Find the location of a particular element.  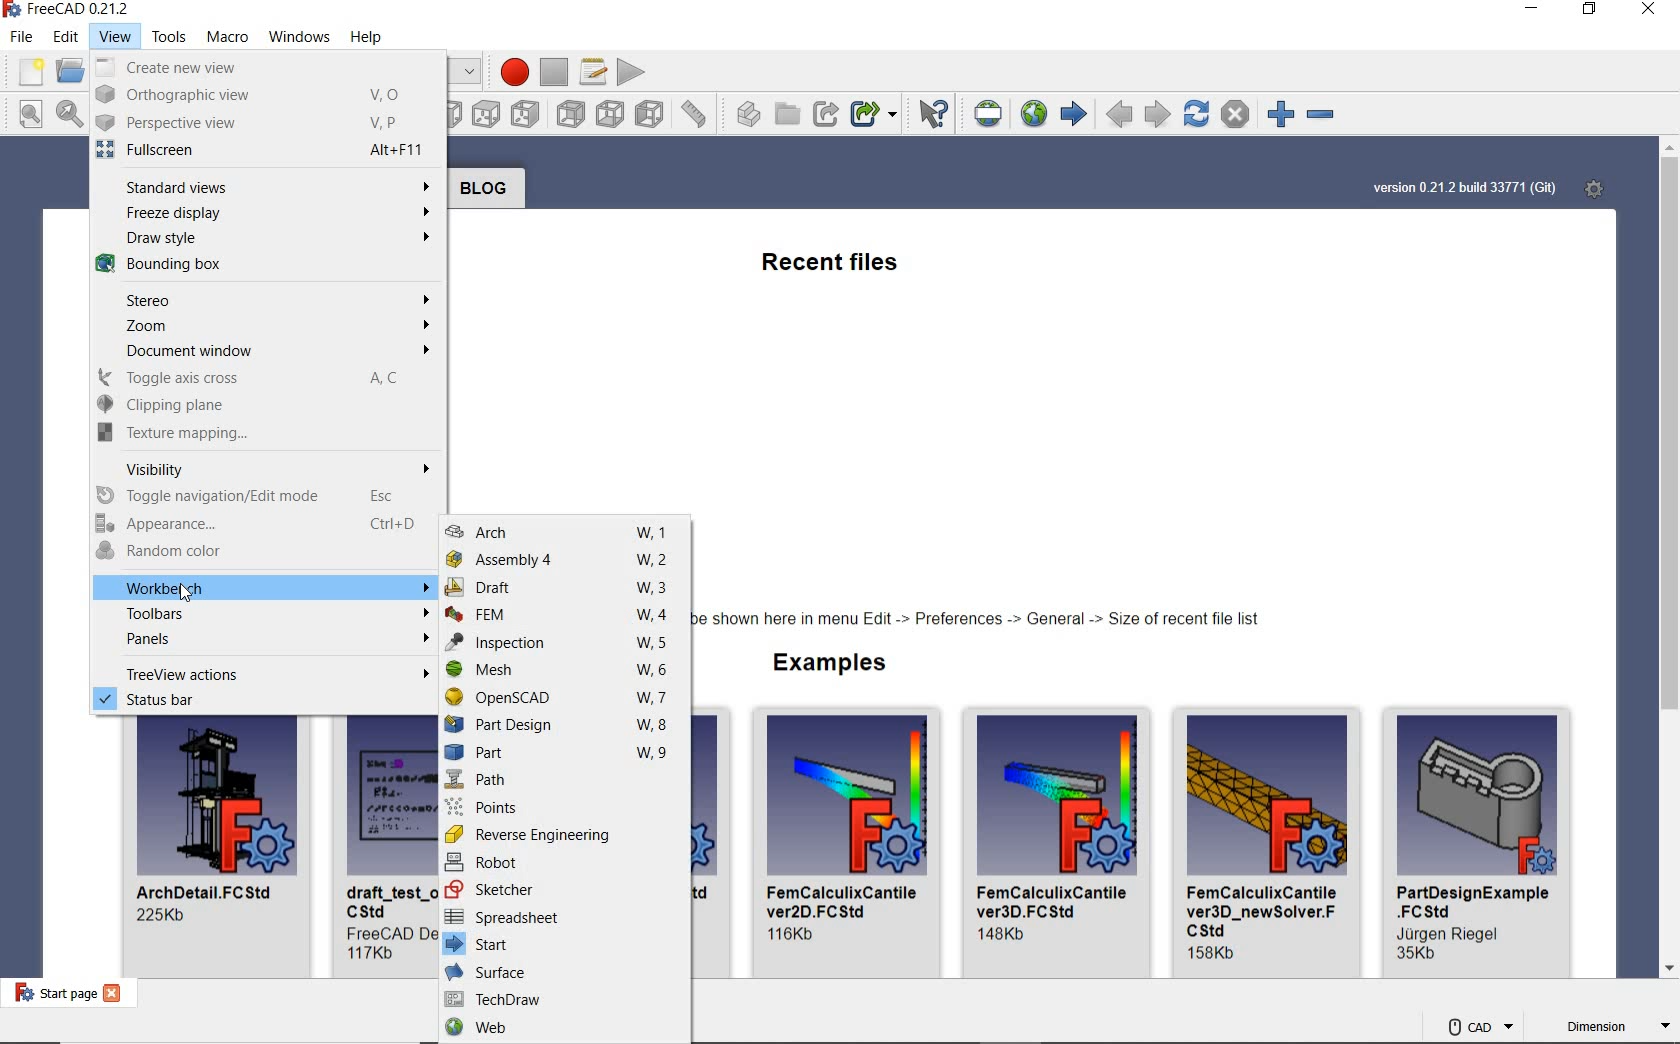

start page preferences is located at coordinates (1598, 190).